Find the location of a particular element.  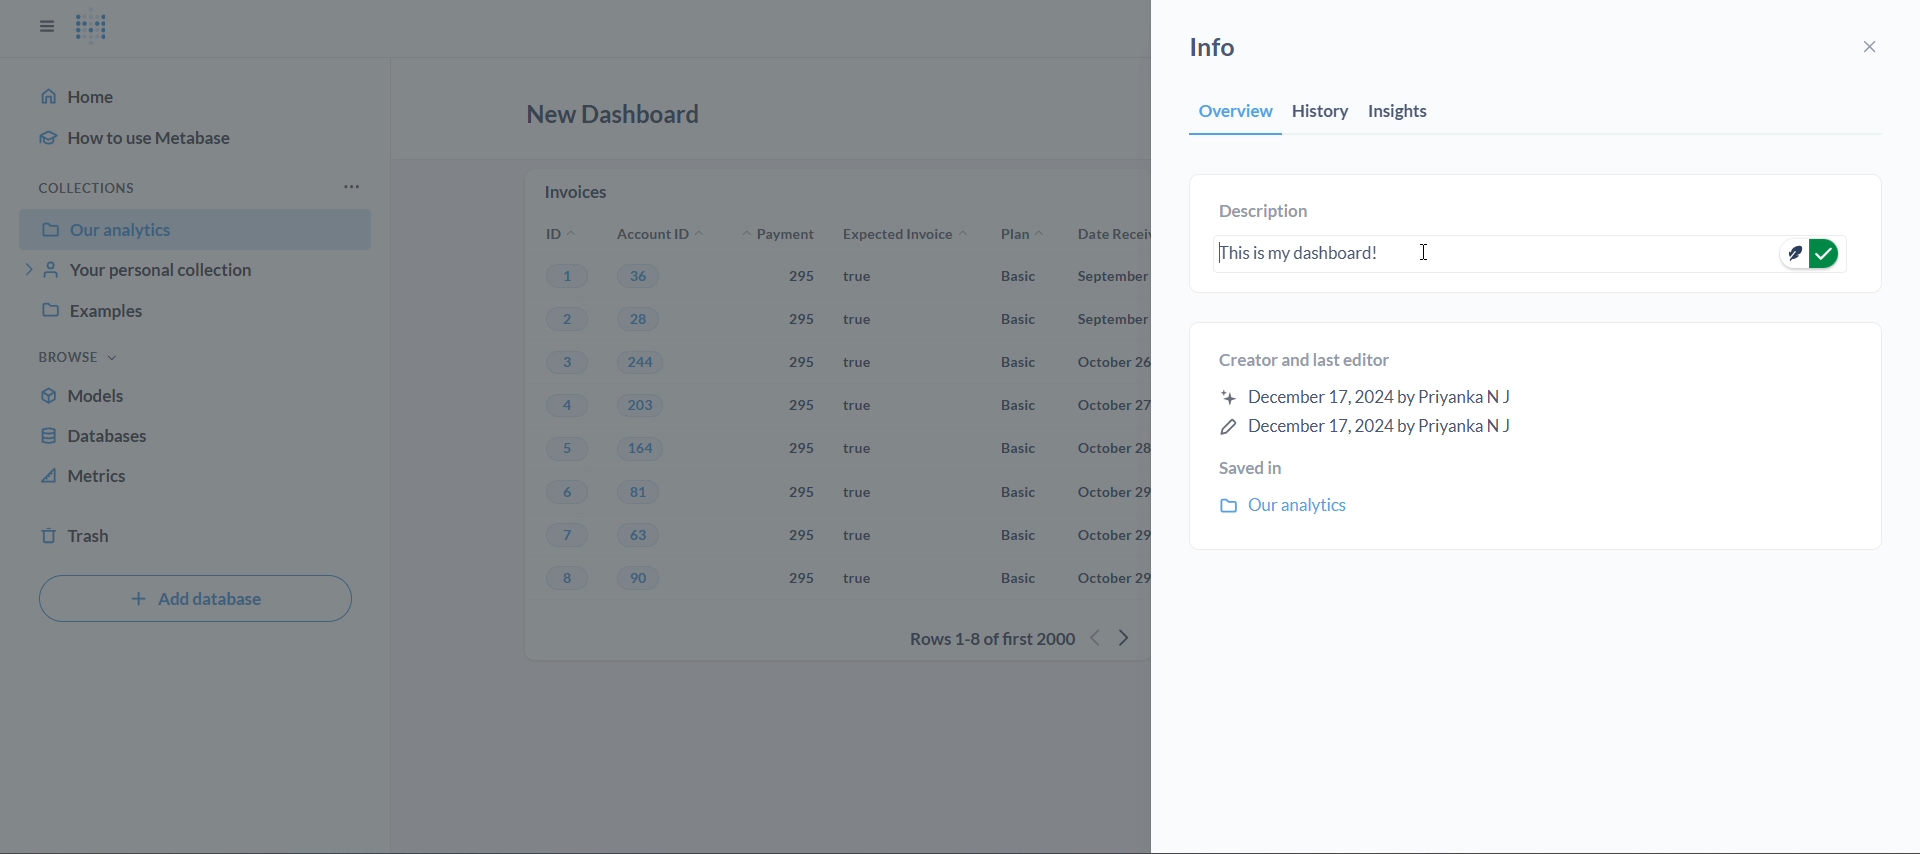

october 26 is located at coordinates (1113, 362).